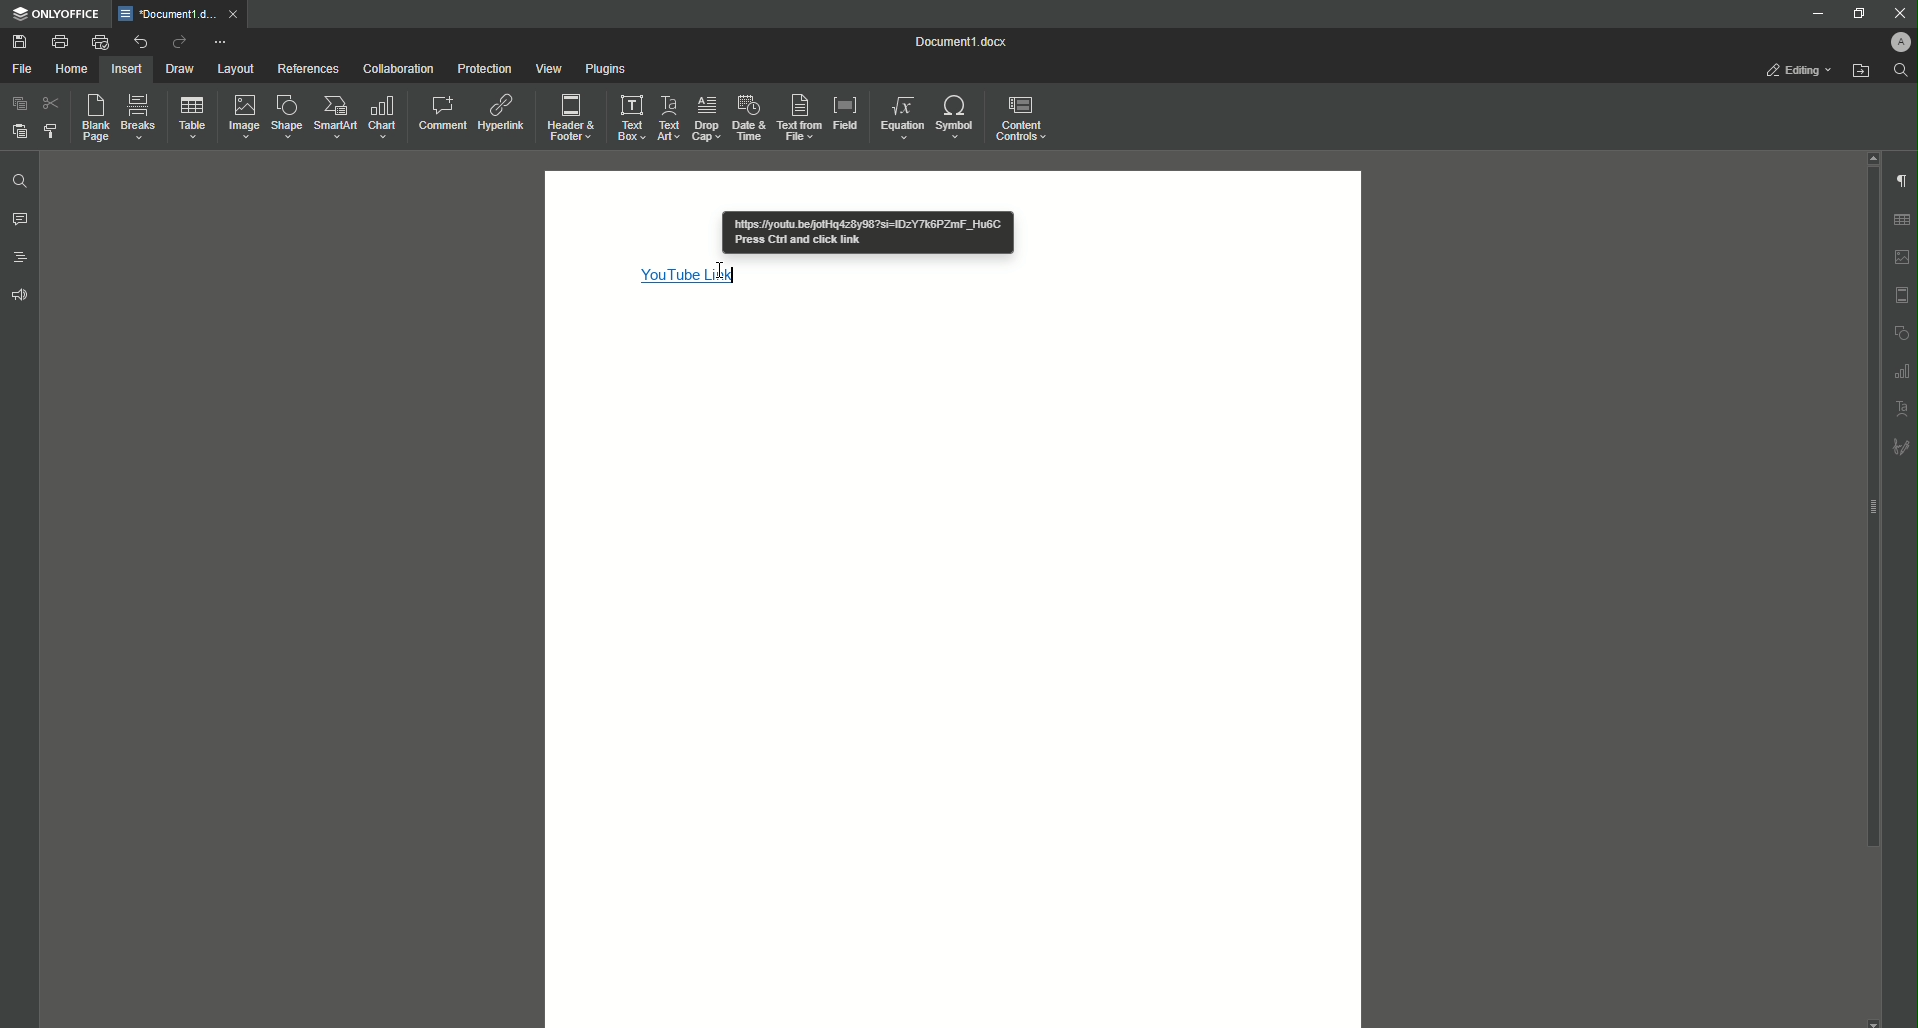 The width and height of the screenshot is (1918, 1028). I want to click on scroll down, so click(1875, 1022).